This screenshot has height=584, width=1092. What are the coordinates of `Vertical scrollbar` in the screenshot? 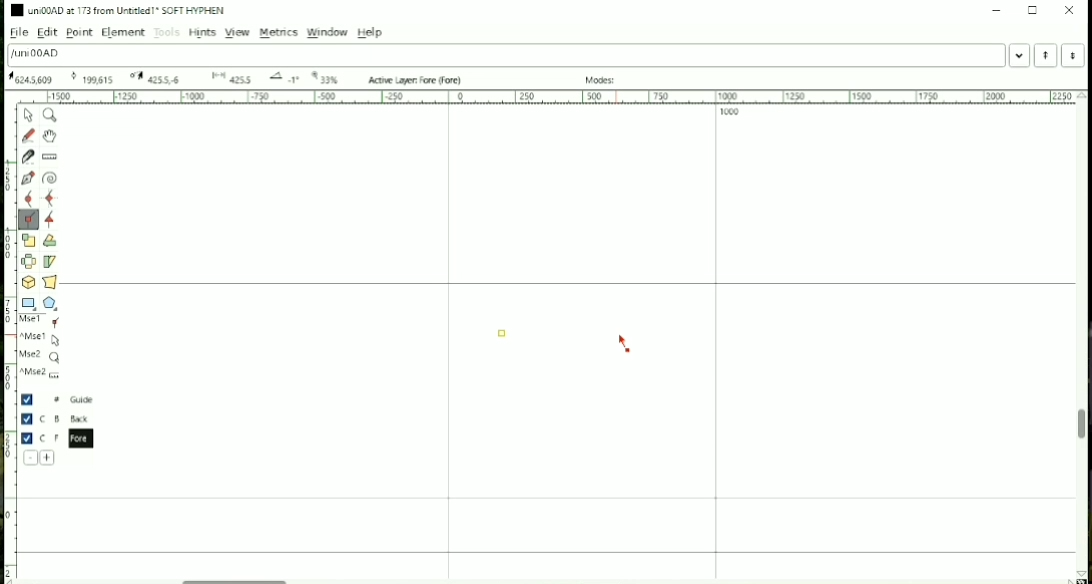 It's located at (1081, 422).